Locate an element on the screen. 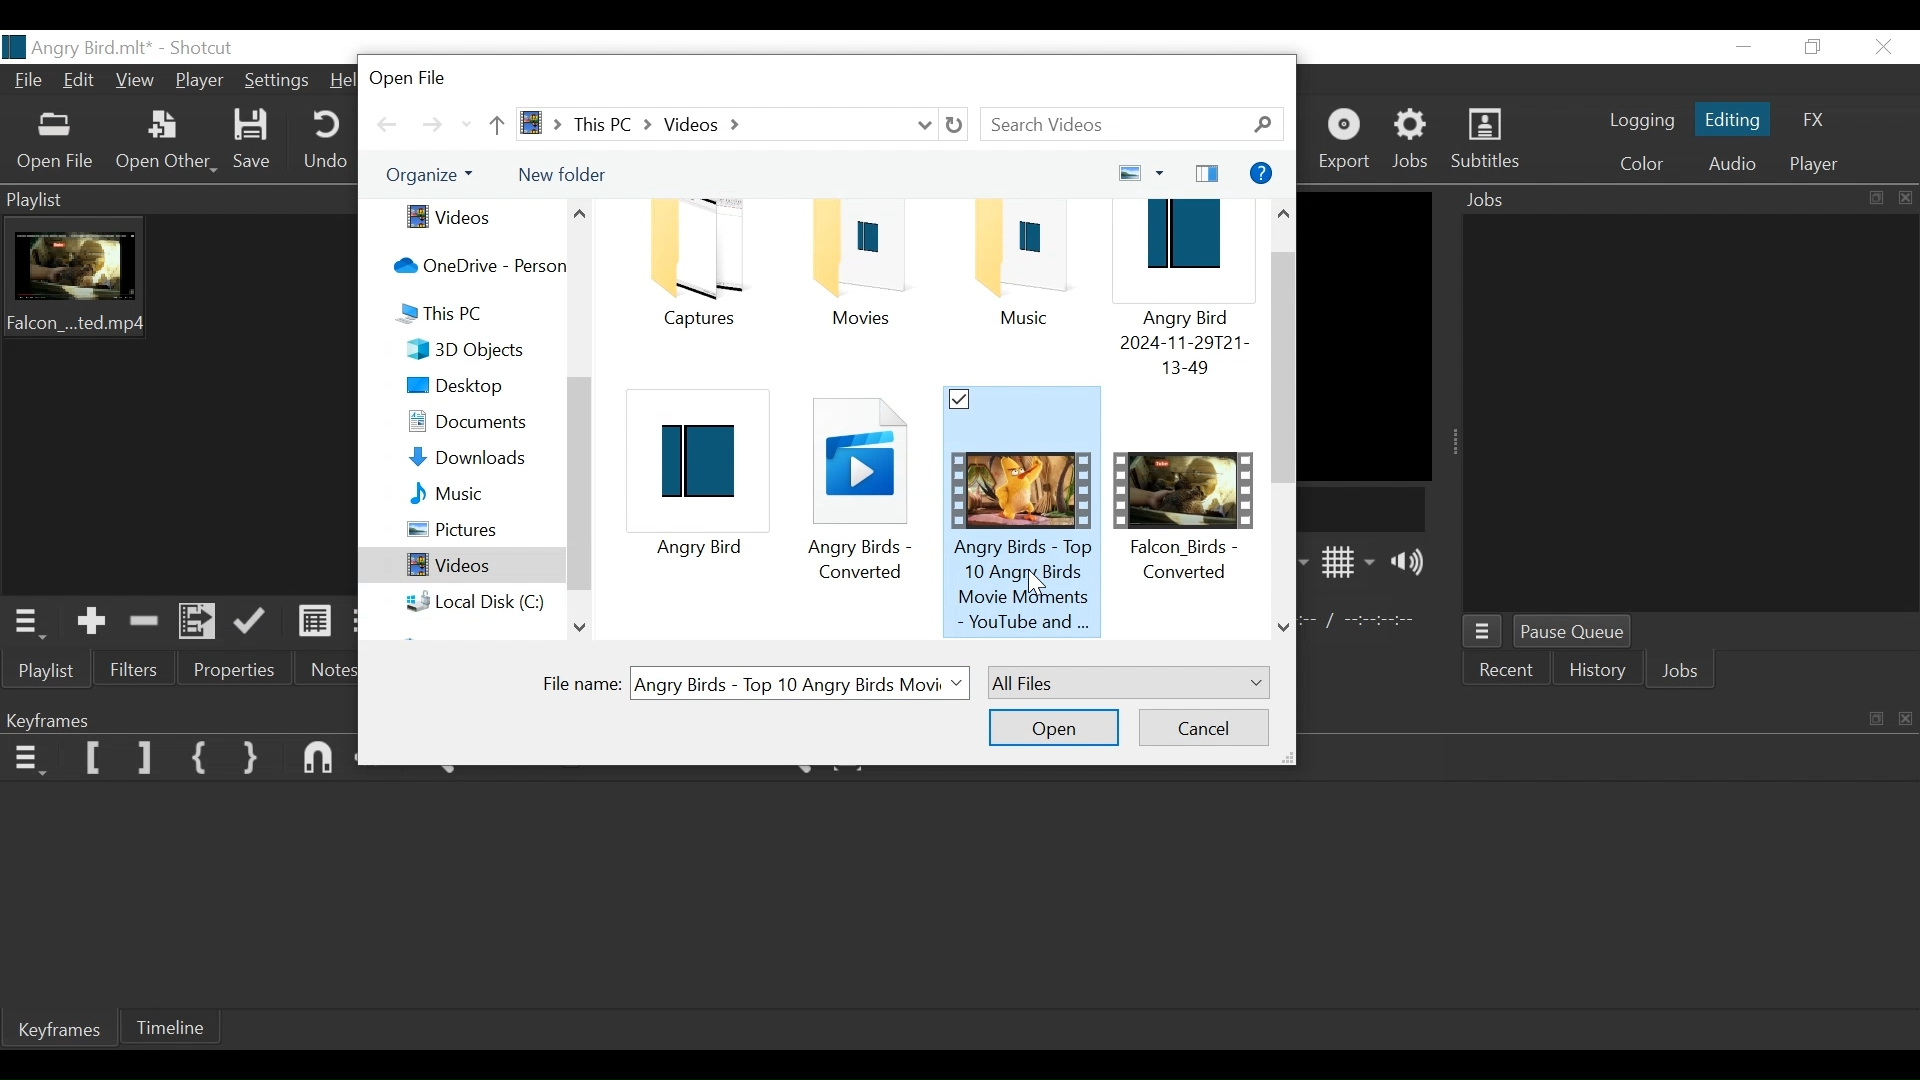 The image size is (1920, 1080). Edit is located at coordinates (82, 81).